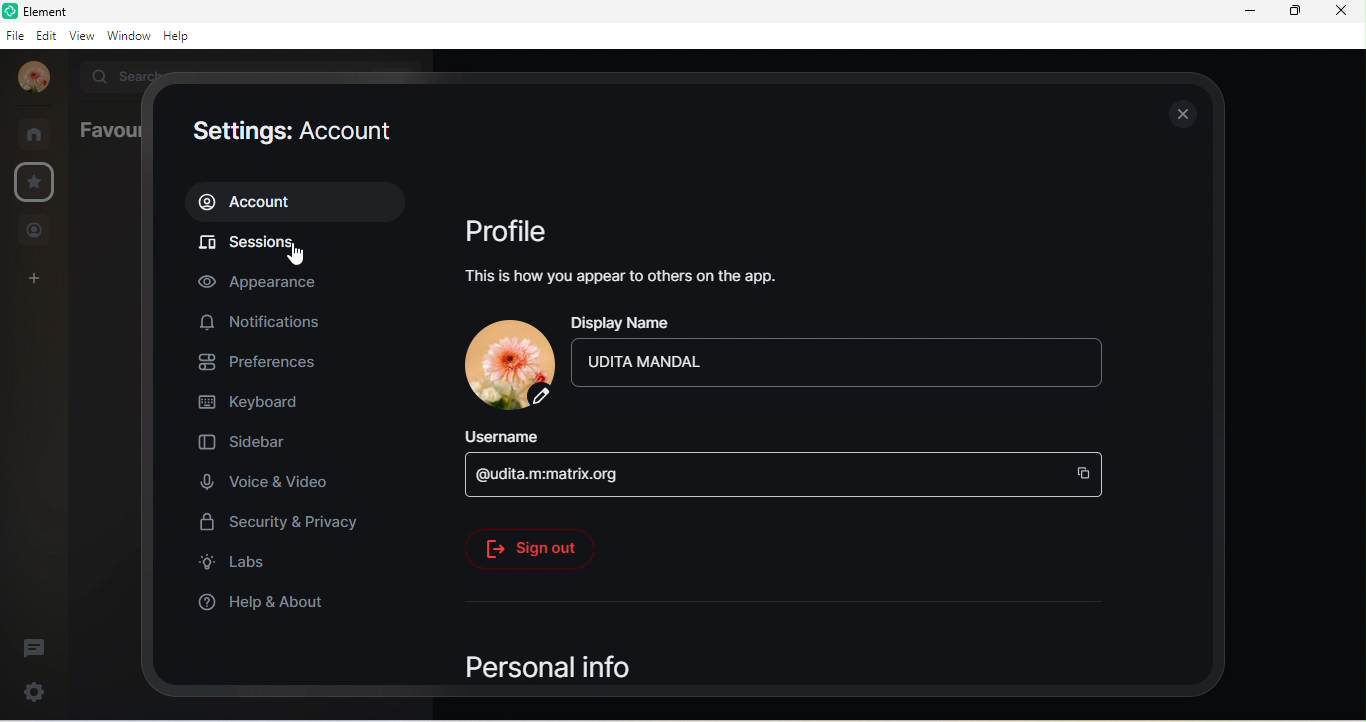 The width and height of the screenshot is (1366, 722). Describe the element at coordinates (248, 445) in the screenshot. I see `sidebar` at that location.